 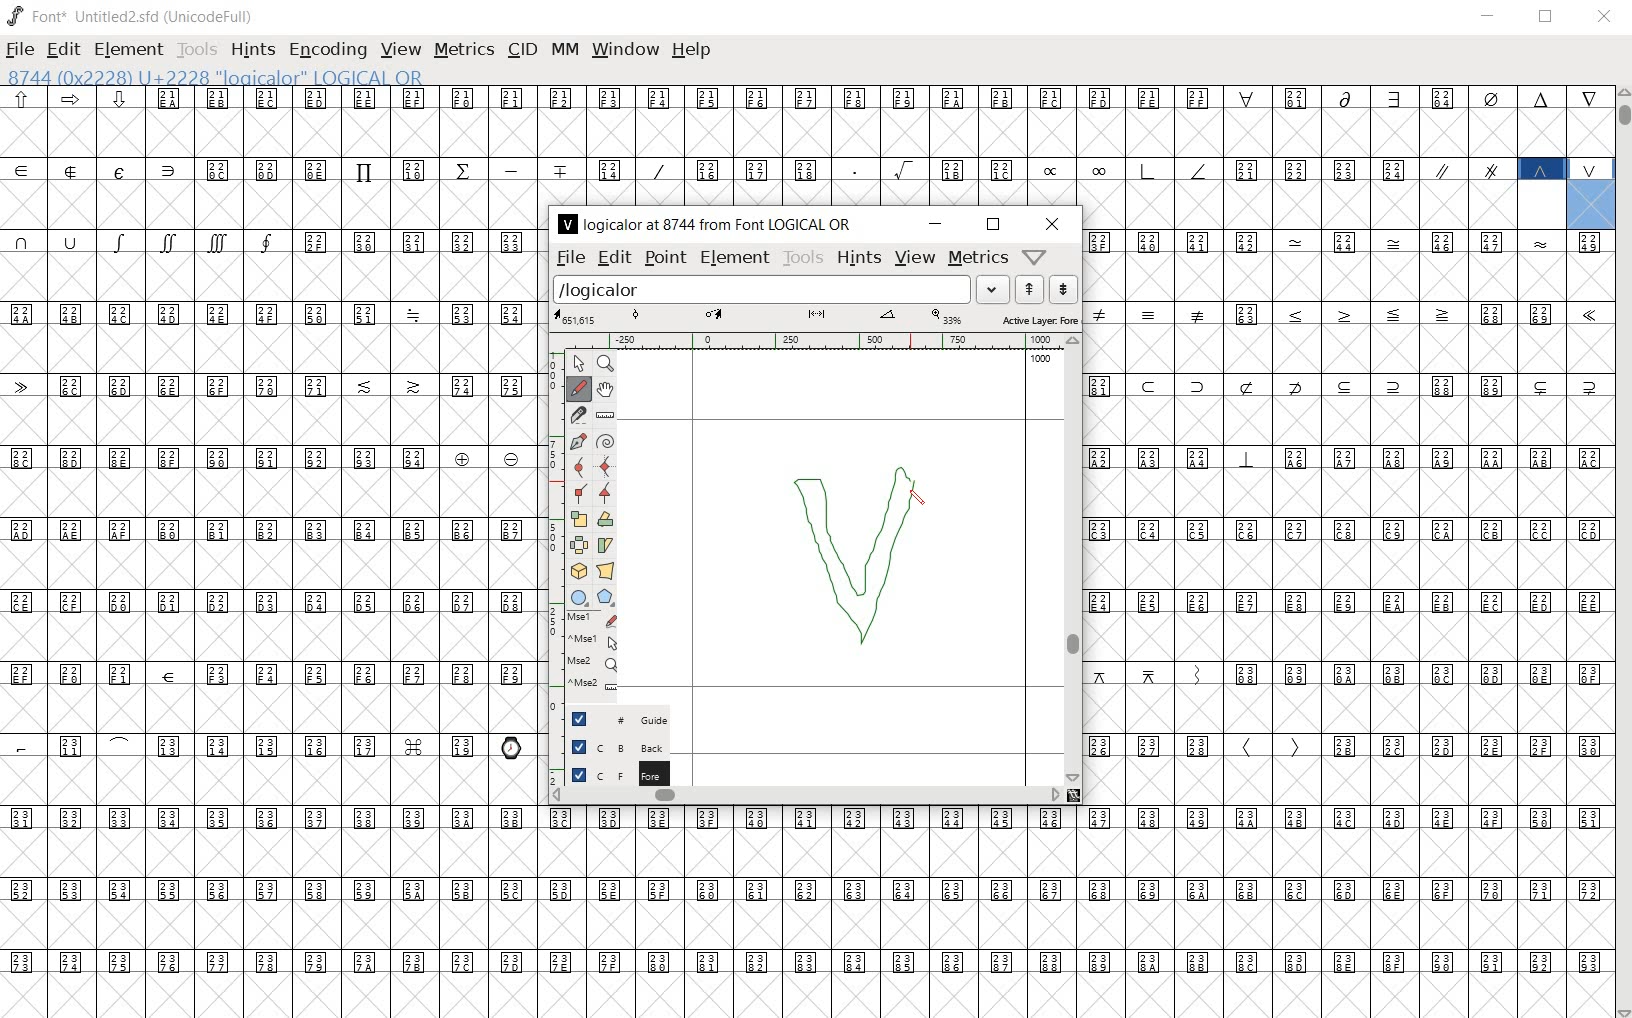 I want to click on edit, so click(x=614, y=259).